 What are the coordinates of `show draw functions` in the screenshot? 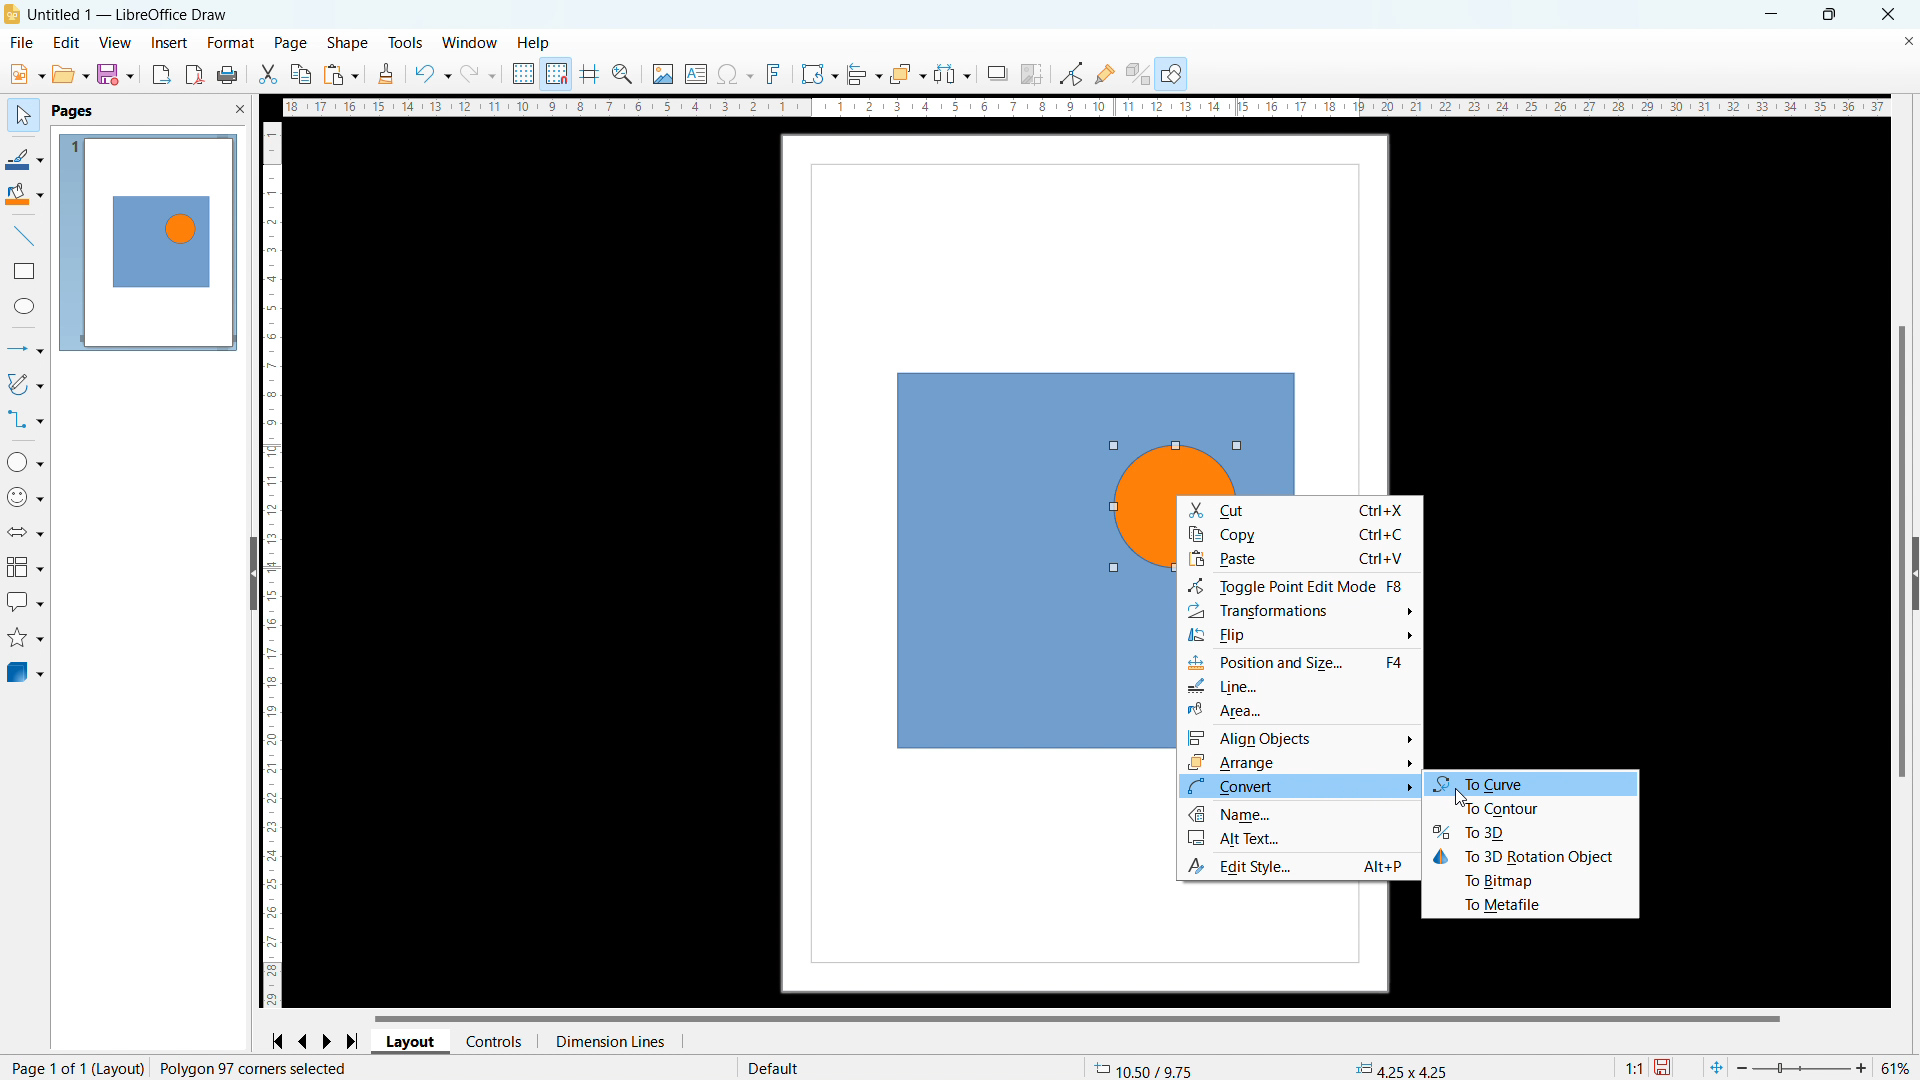 It's located at (1174, 73).